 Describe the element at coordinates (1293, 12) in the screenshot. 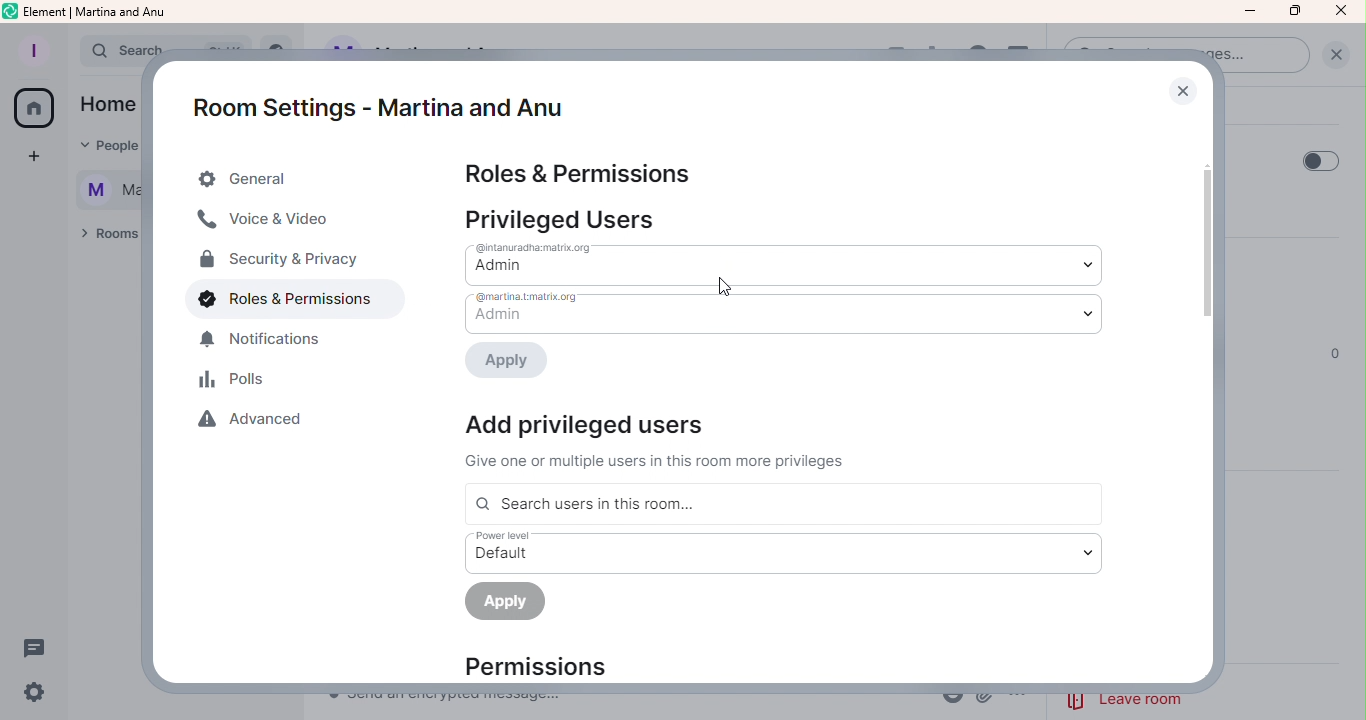

I see `Maximize` at that location.